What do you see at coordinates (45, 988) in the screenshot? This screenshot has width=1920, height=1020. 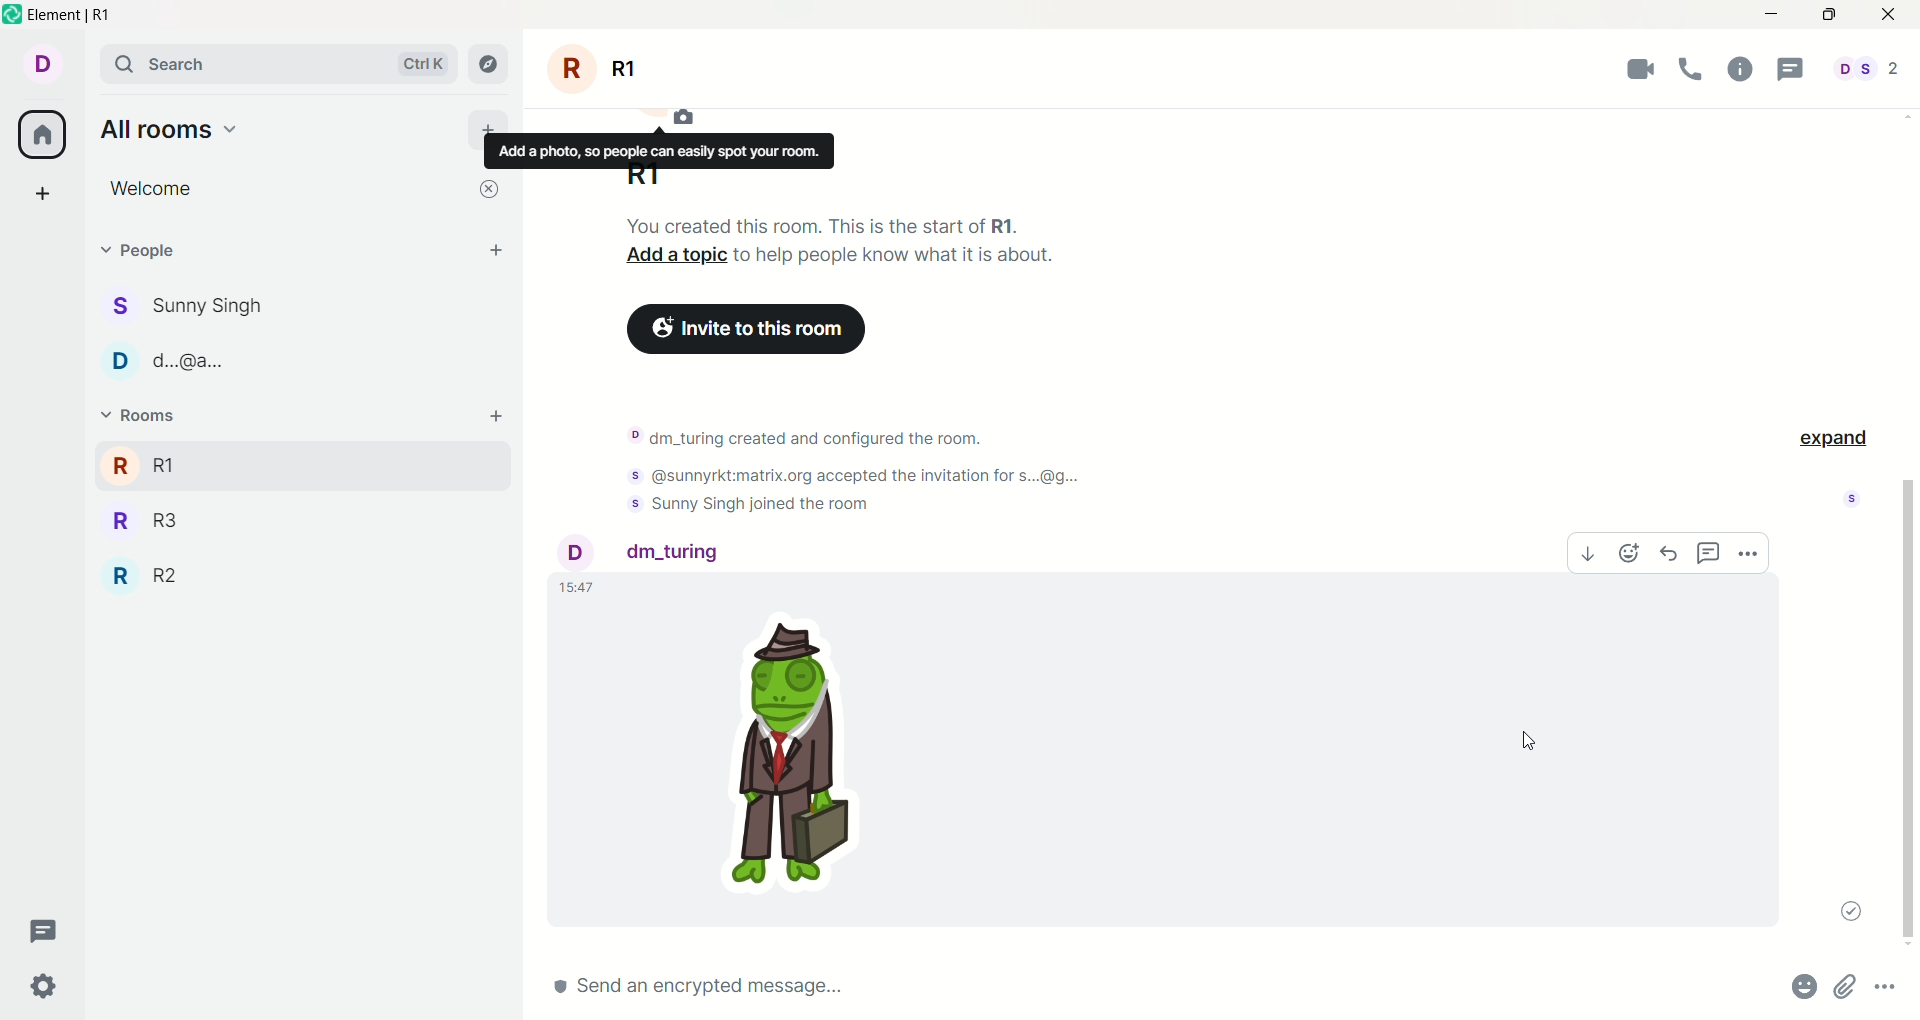 I see `settings` at bounding box center [45, 988].